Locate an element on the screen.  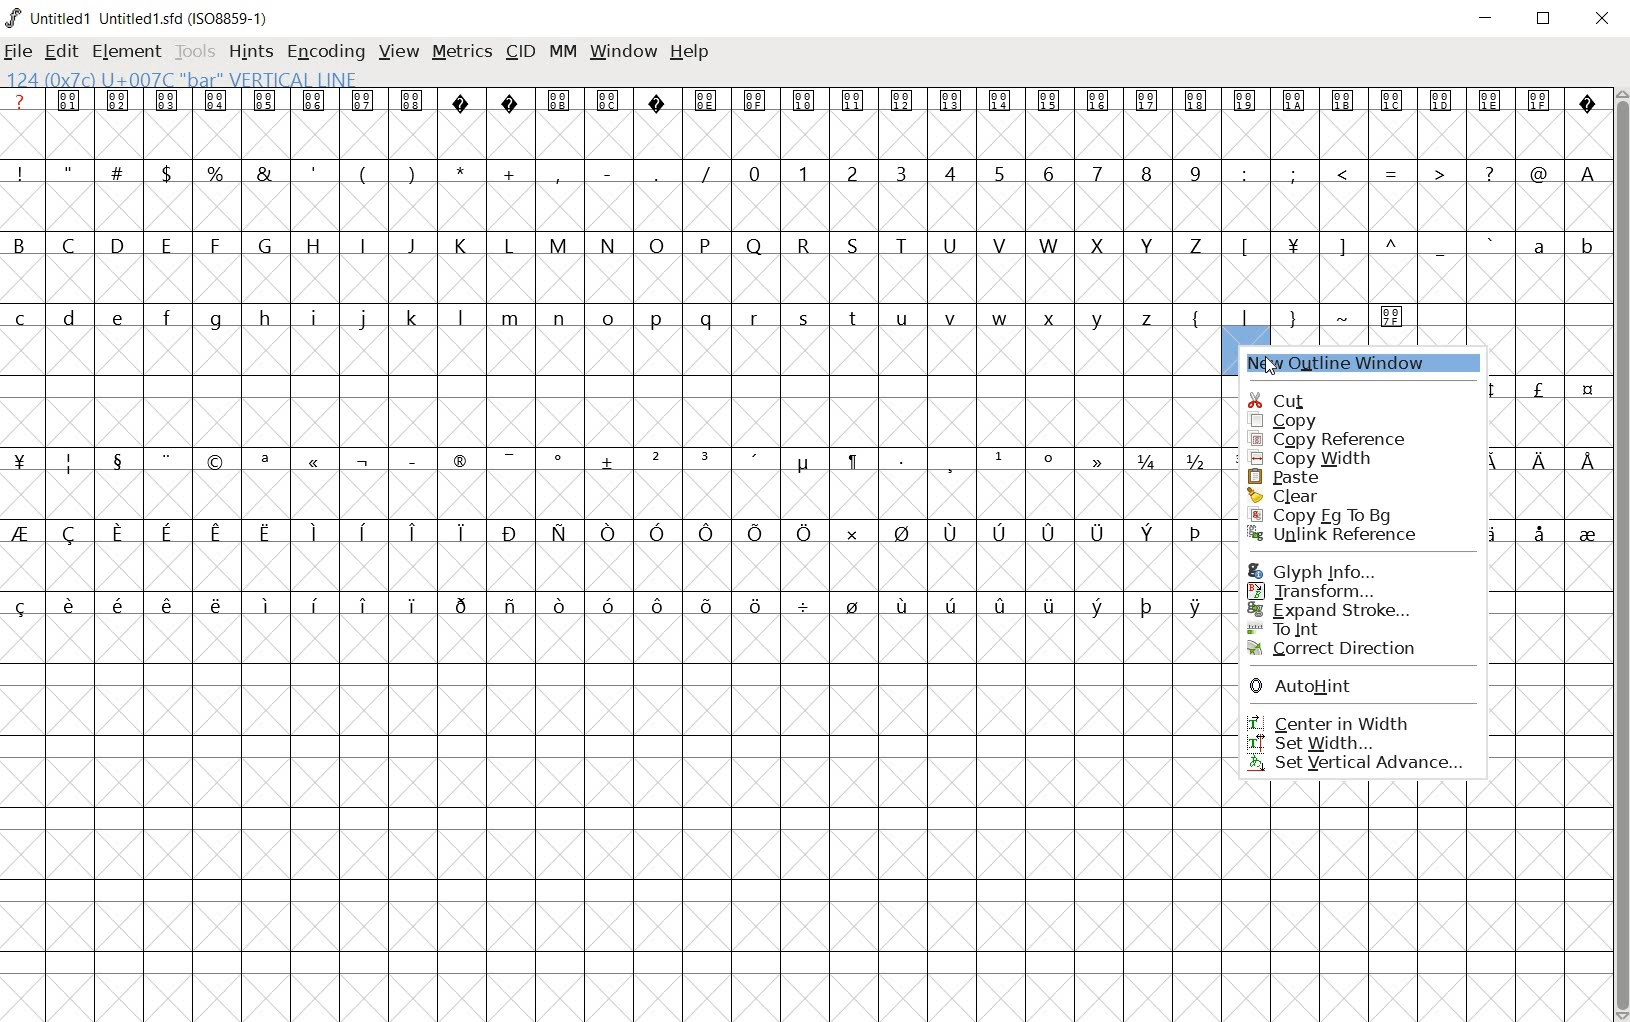
empty cells is located at coordinates (1550, 493).